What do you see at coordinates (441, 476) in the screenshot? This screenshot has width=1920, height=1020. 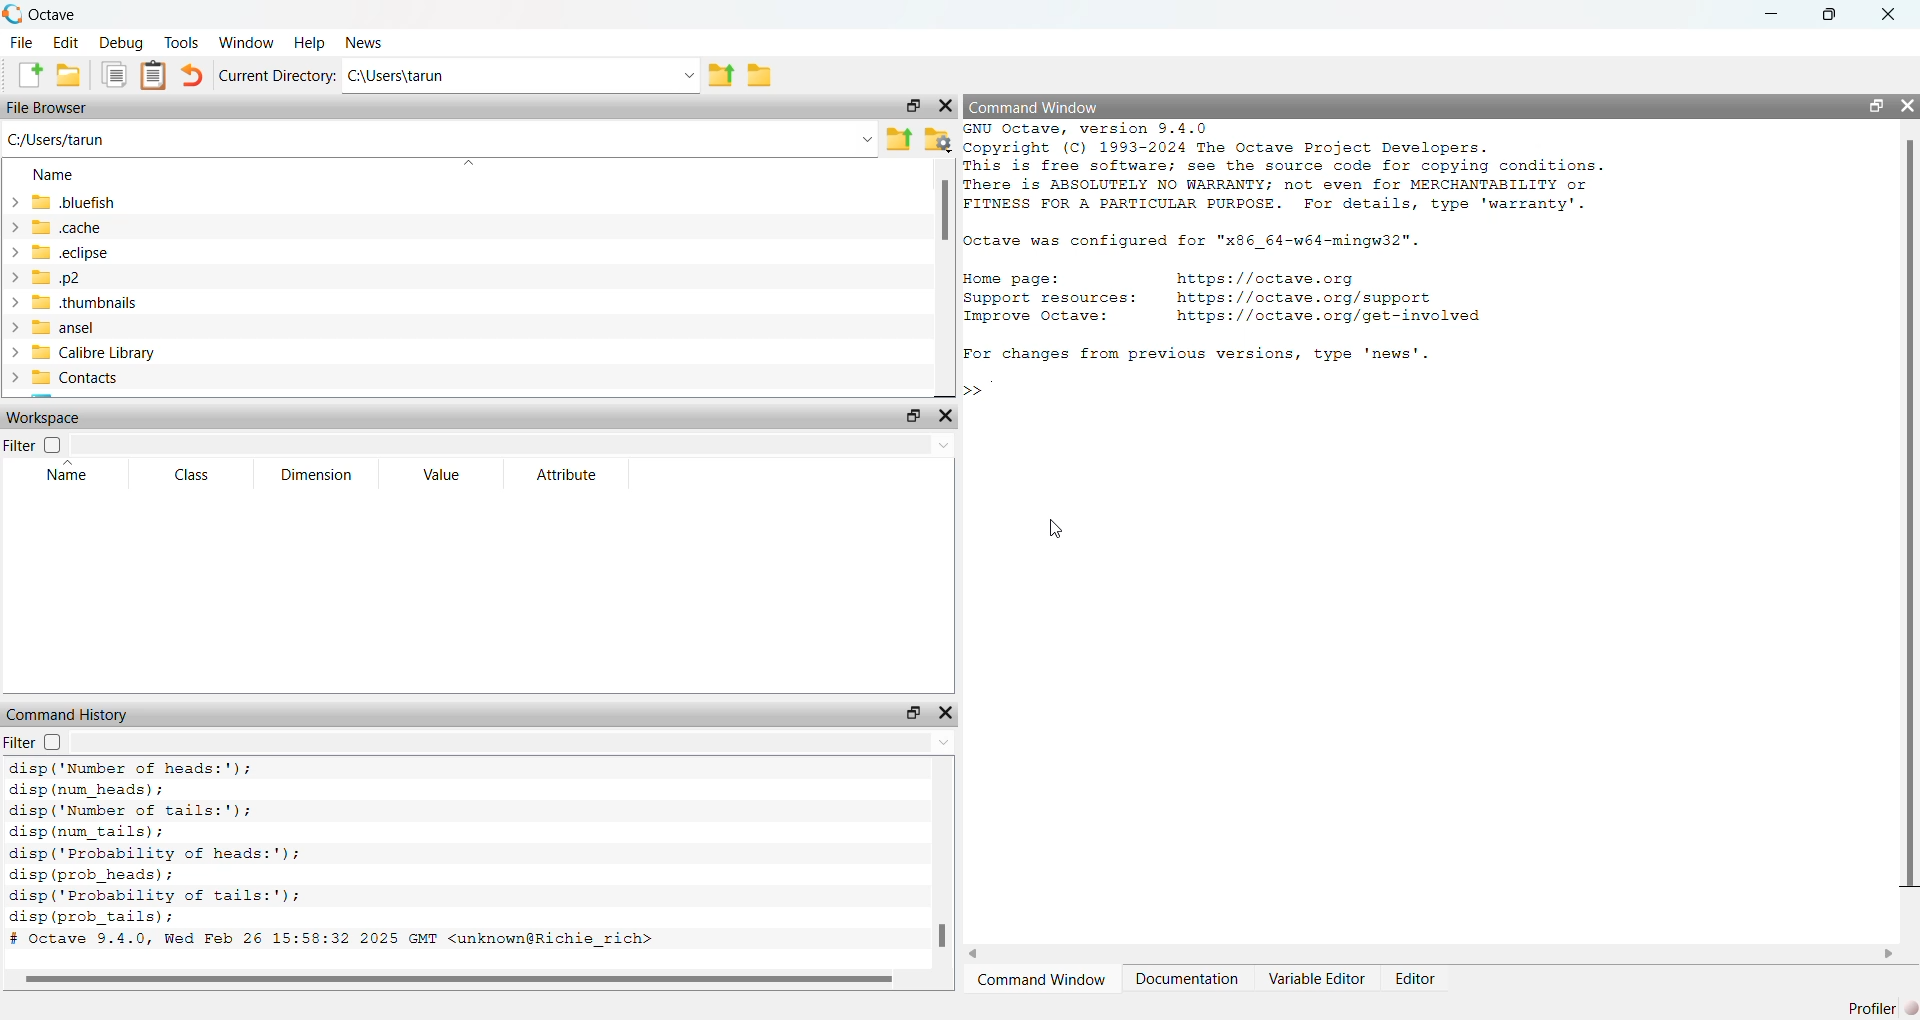 I see `Value` at bounding box center [441, 476].